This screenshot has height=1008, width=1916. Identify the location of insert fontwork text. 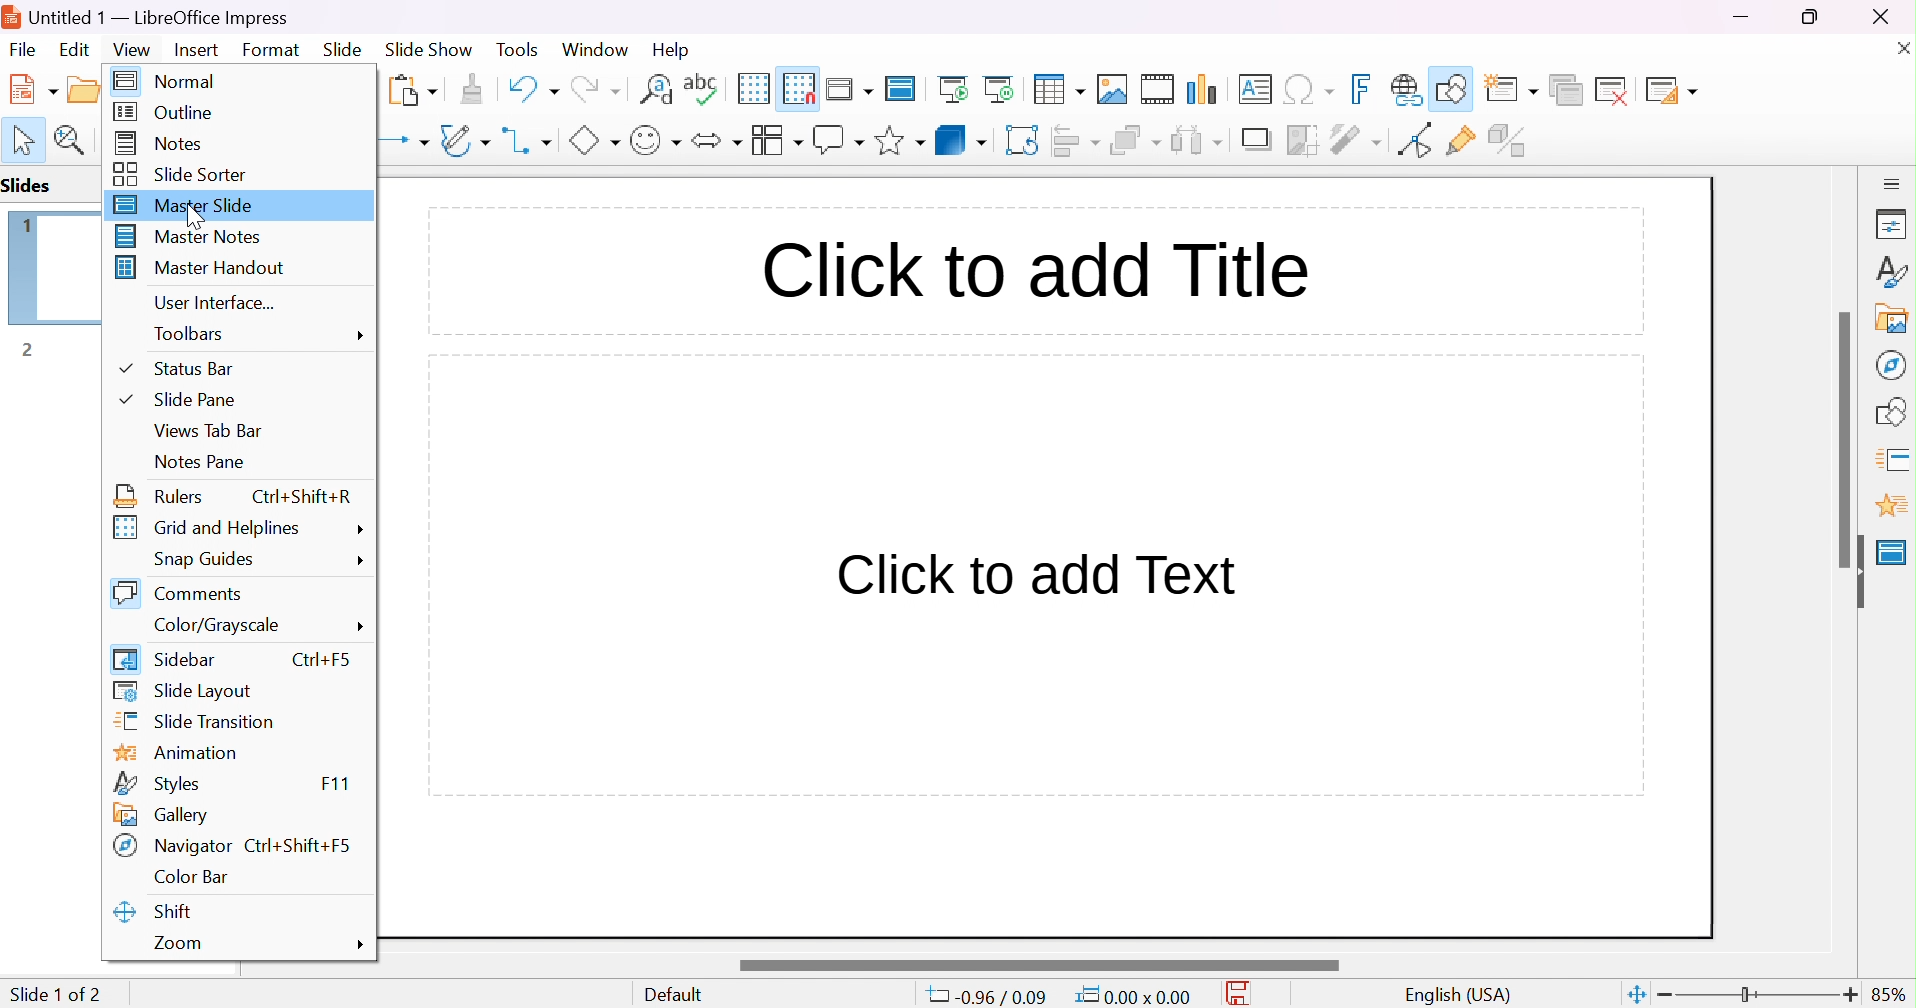
(1364, 89).